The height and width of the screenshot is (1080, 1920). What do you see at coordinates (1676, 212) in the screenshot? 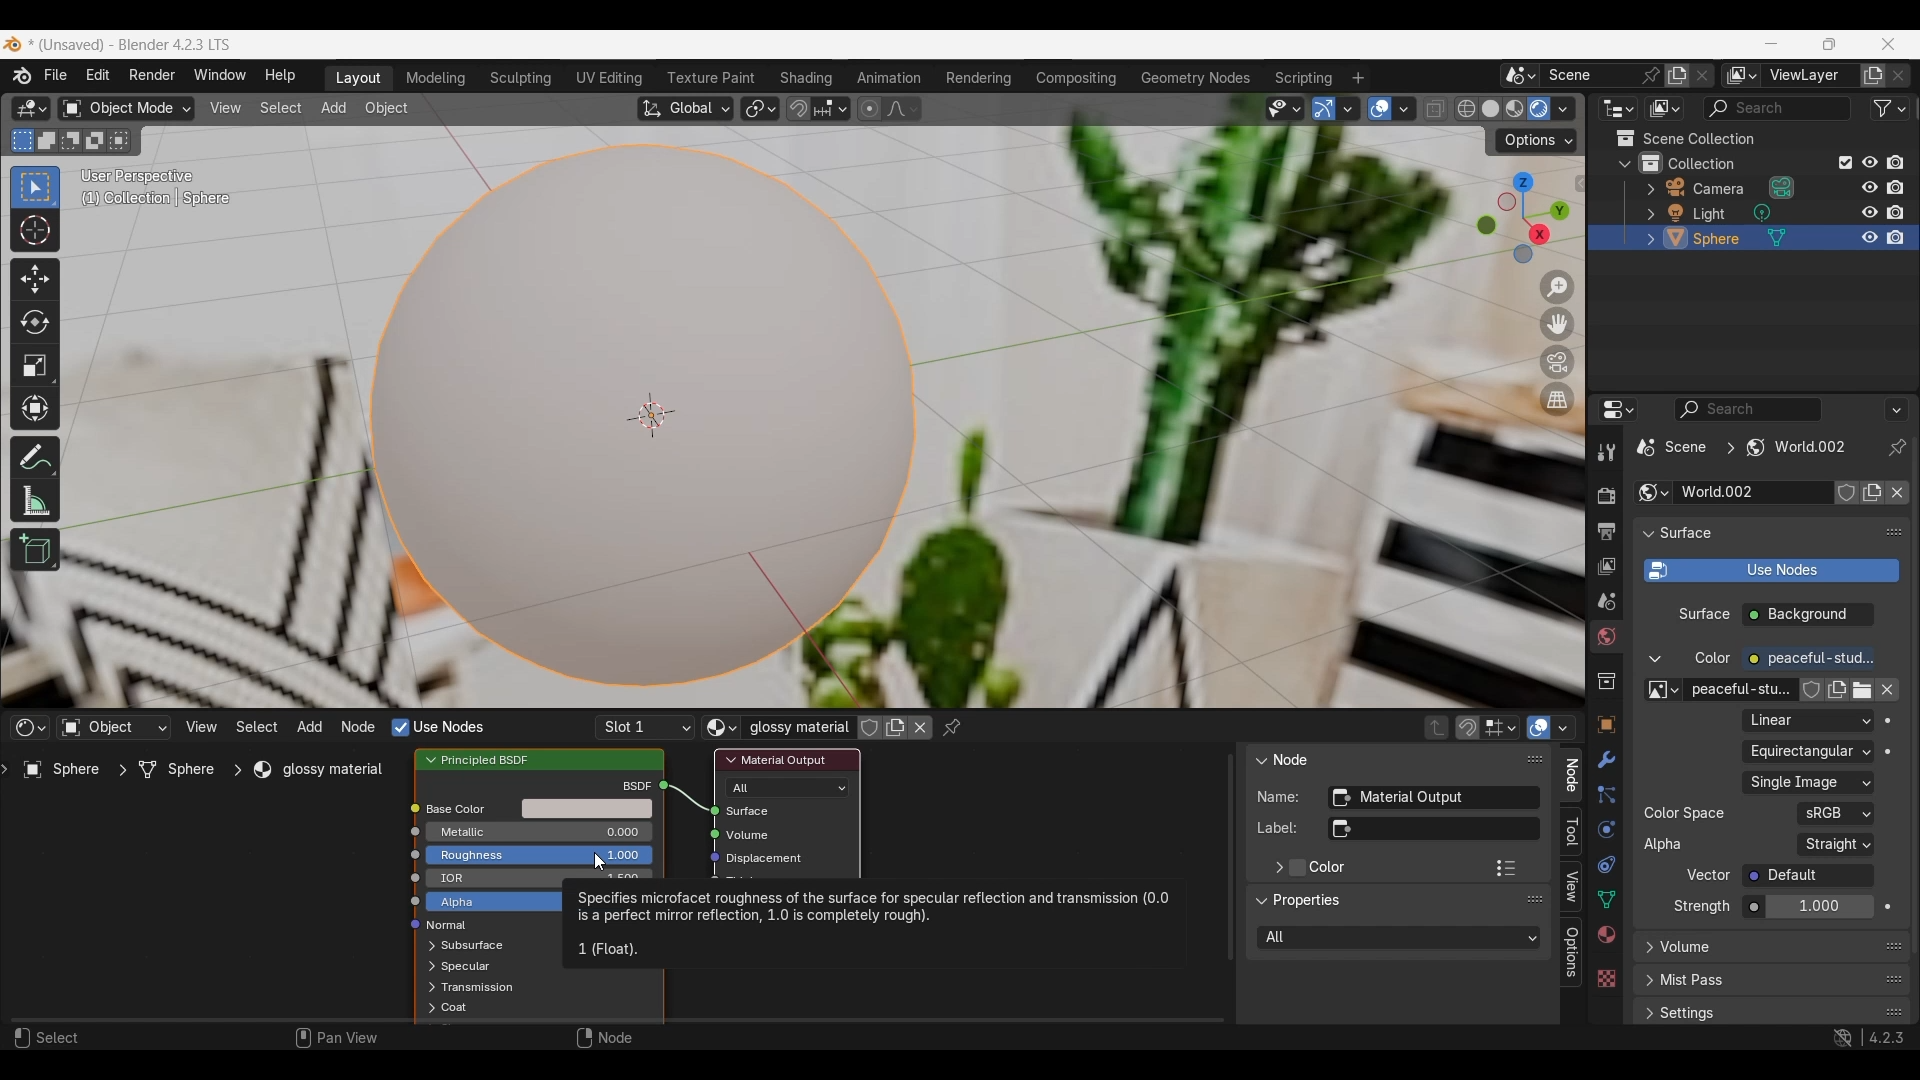
I see `Edit light` at bounding box center [1676, 212].